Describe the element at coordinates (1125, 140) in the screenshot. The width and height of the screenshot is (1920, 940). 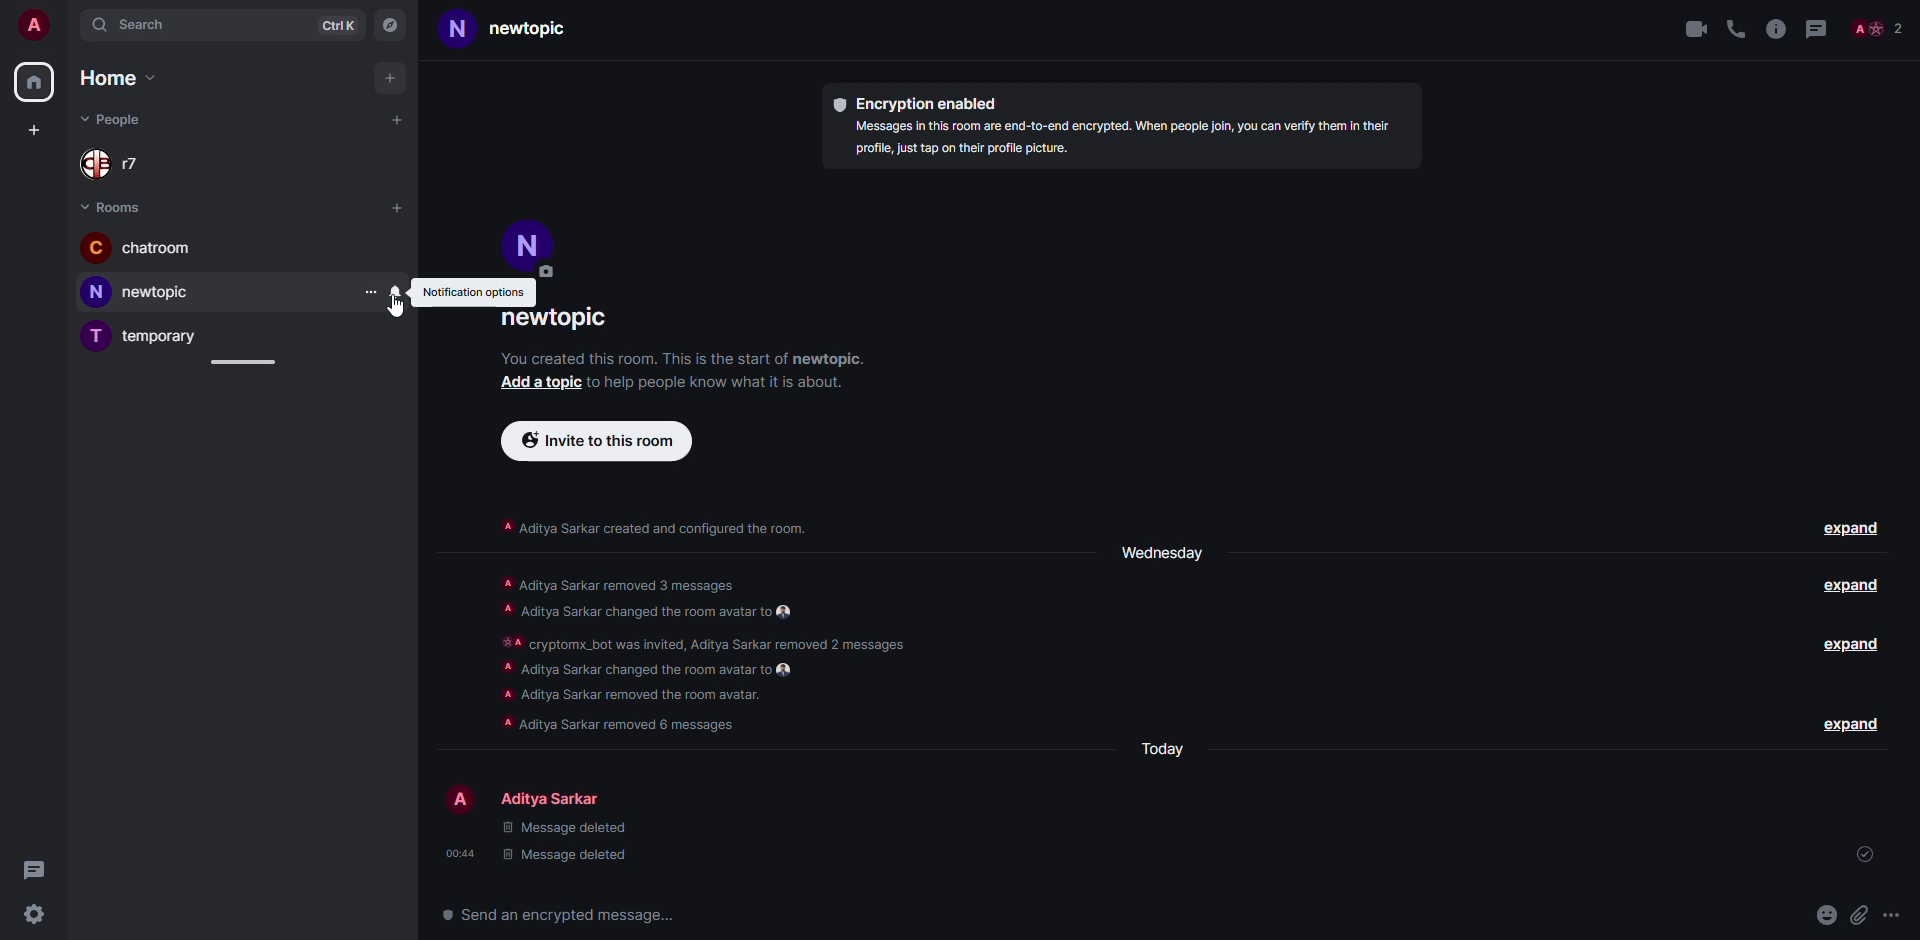
I see `info` at that location.